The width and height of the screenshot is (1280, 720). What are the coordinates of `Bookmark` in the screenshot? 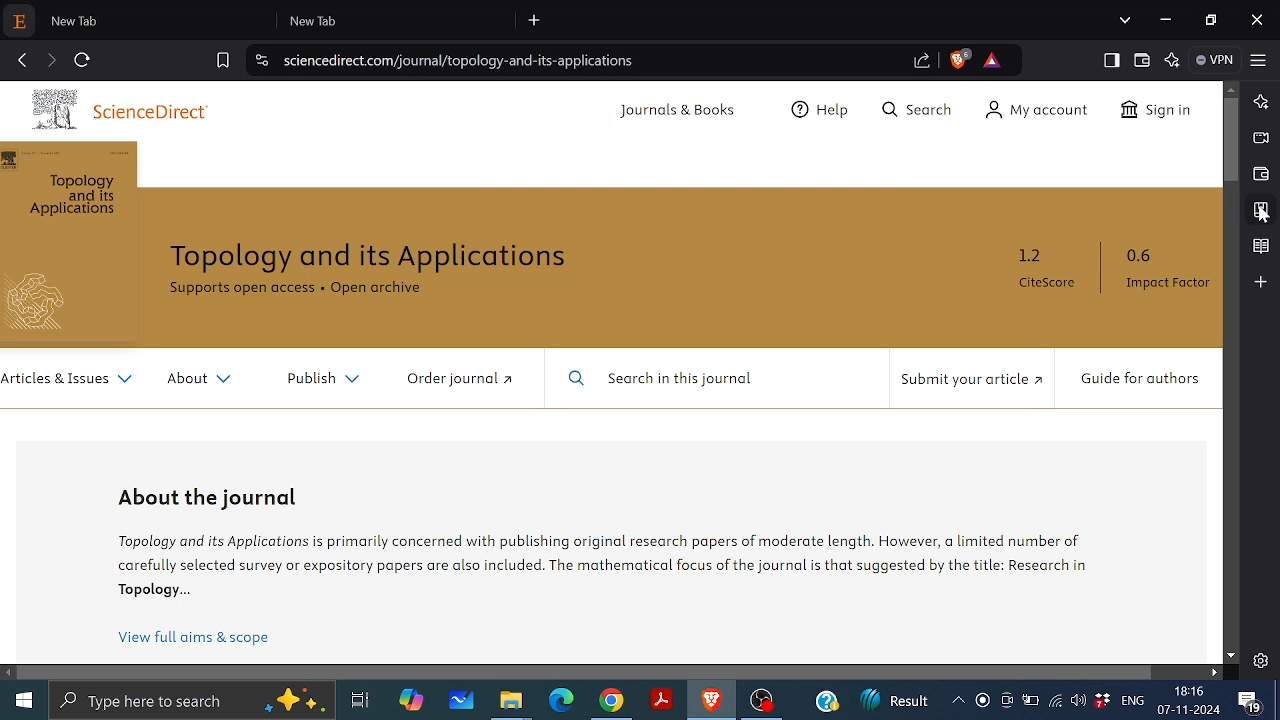 It's located at (1260, 211).